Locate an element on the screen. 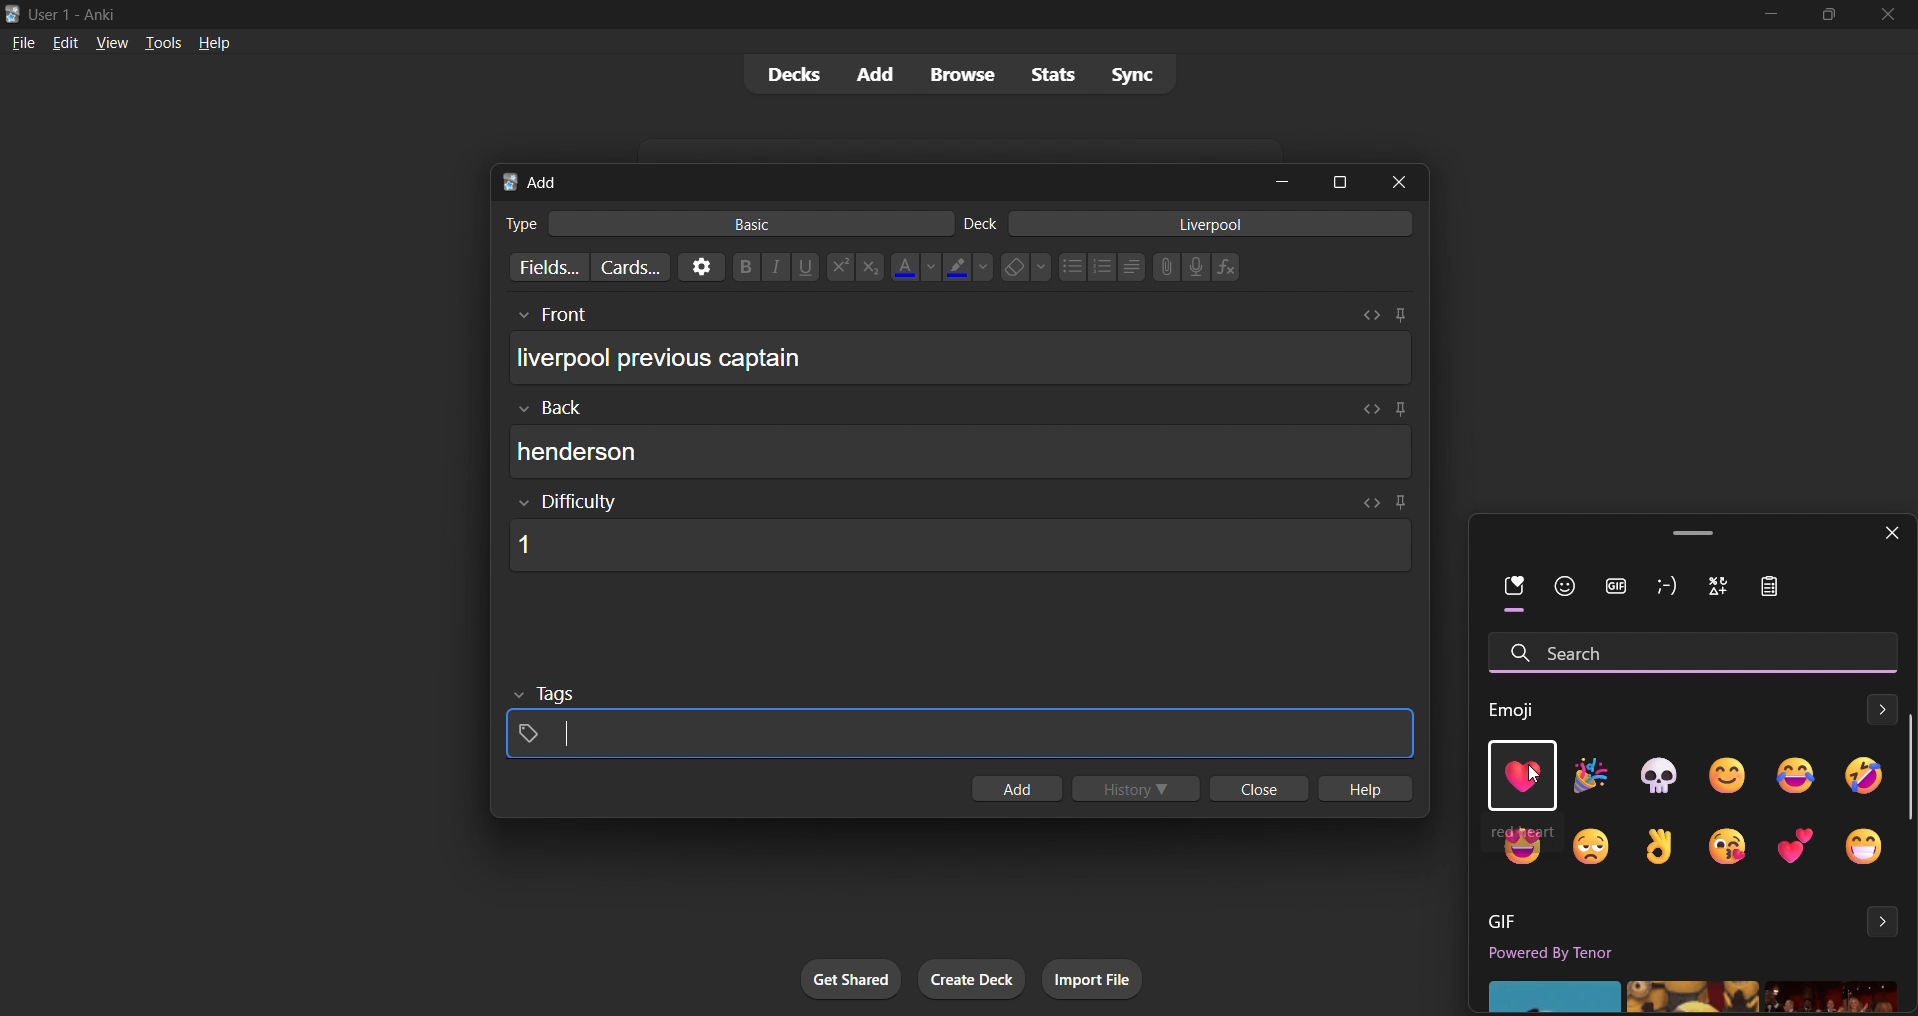 Image resolution: width=1918 pixels, height=1016 pixels. expand is located at coordinates (1884, 922).